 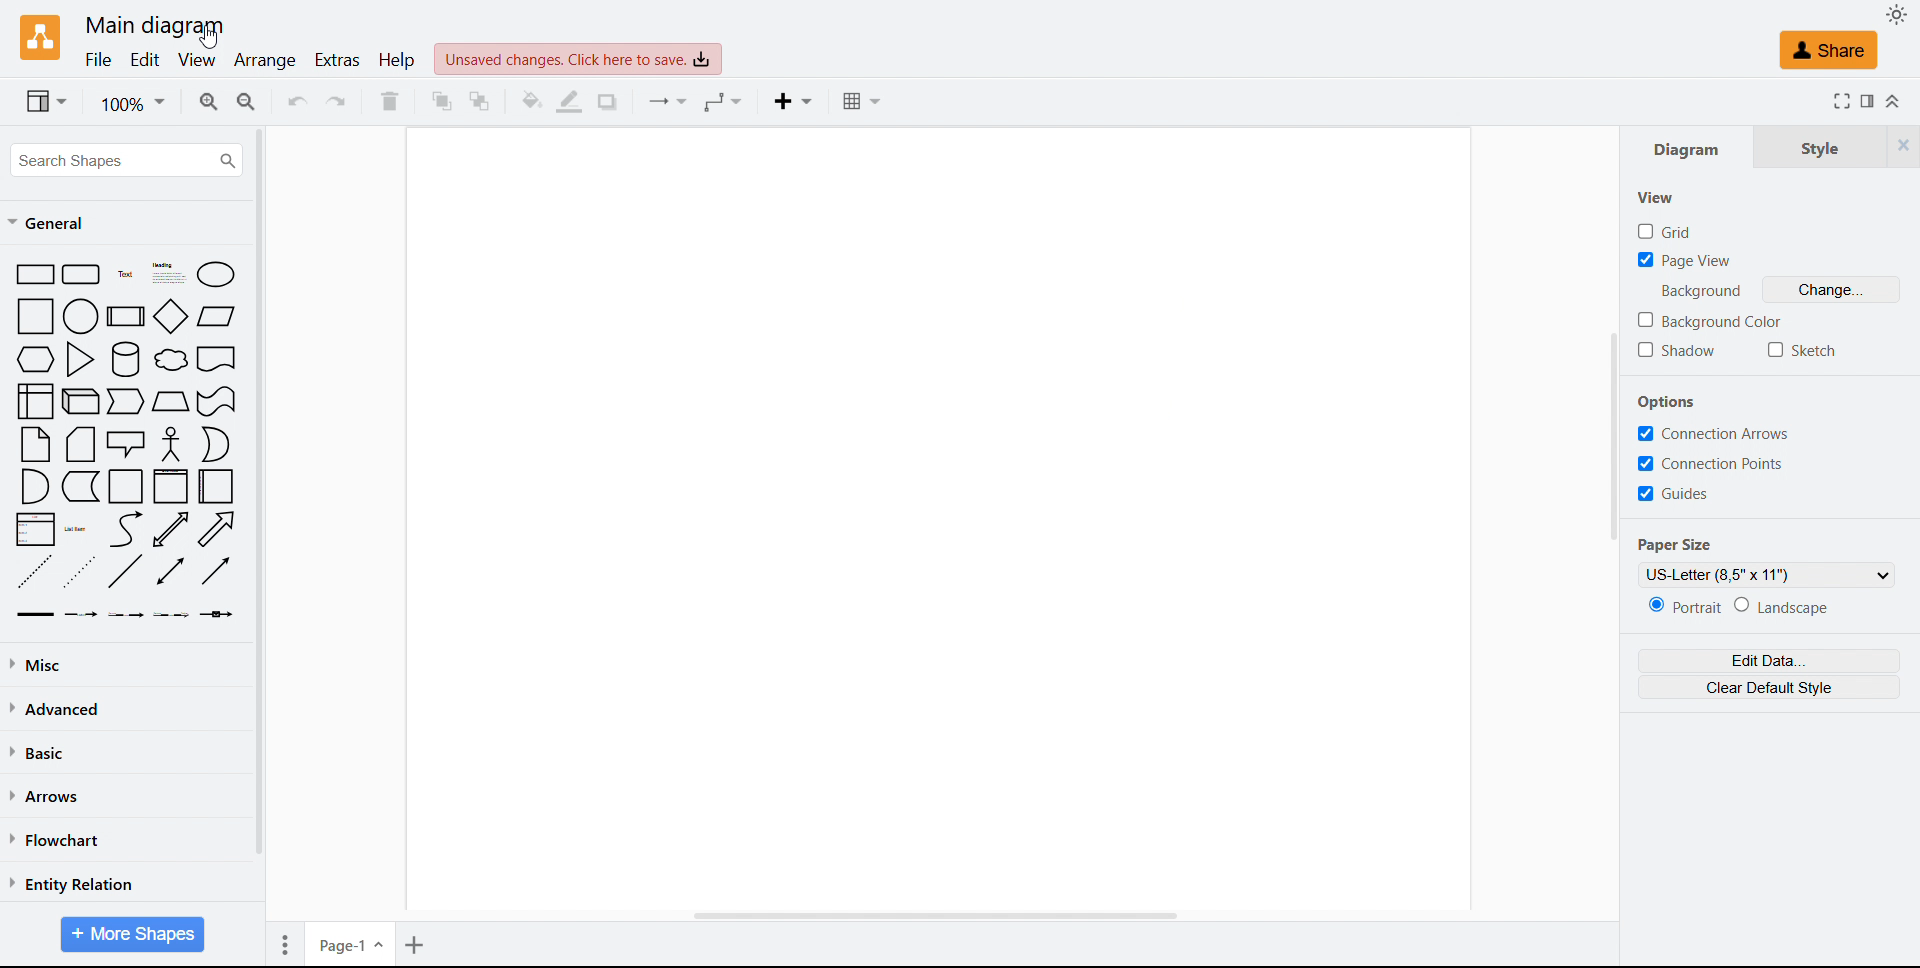 I want to click on Entity relation , so click(x=72, y=884).